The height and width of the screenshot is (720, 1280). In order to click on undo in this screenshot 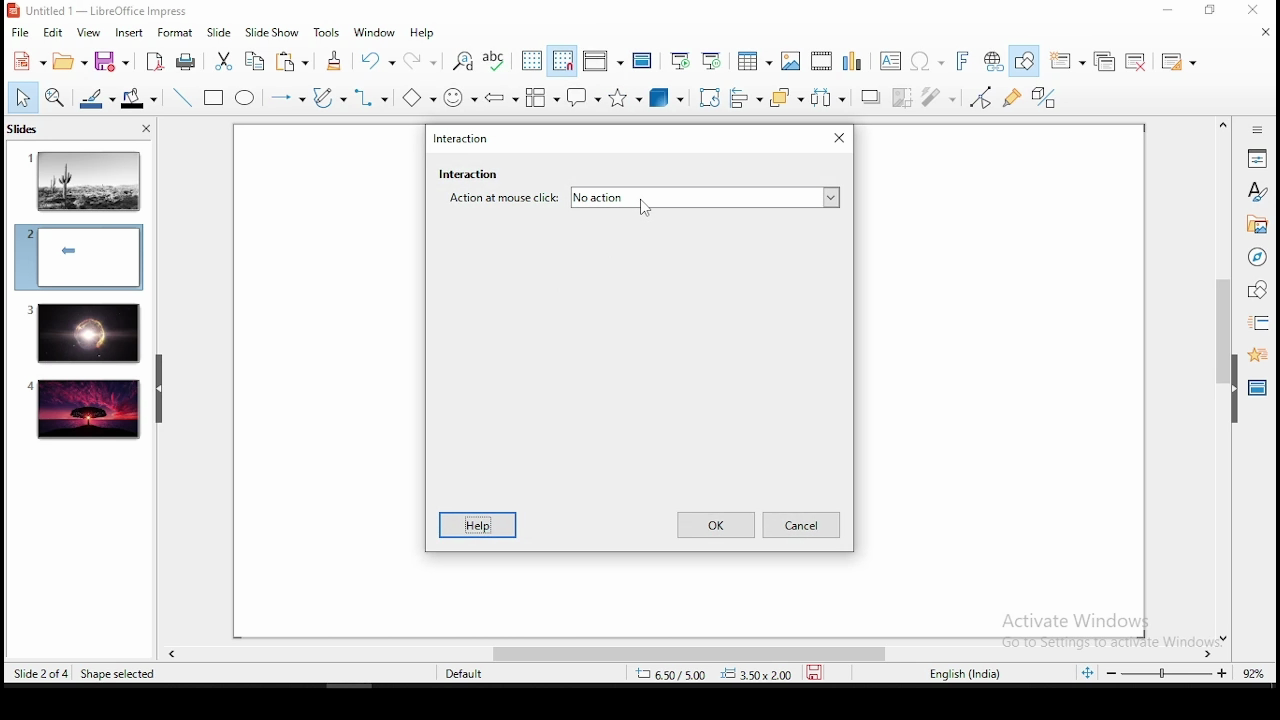, I will do `click(379, 61)`.